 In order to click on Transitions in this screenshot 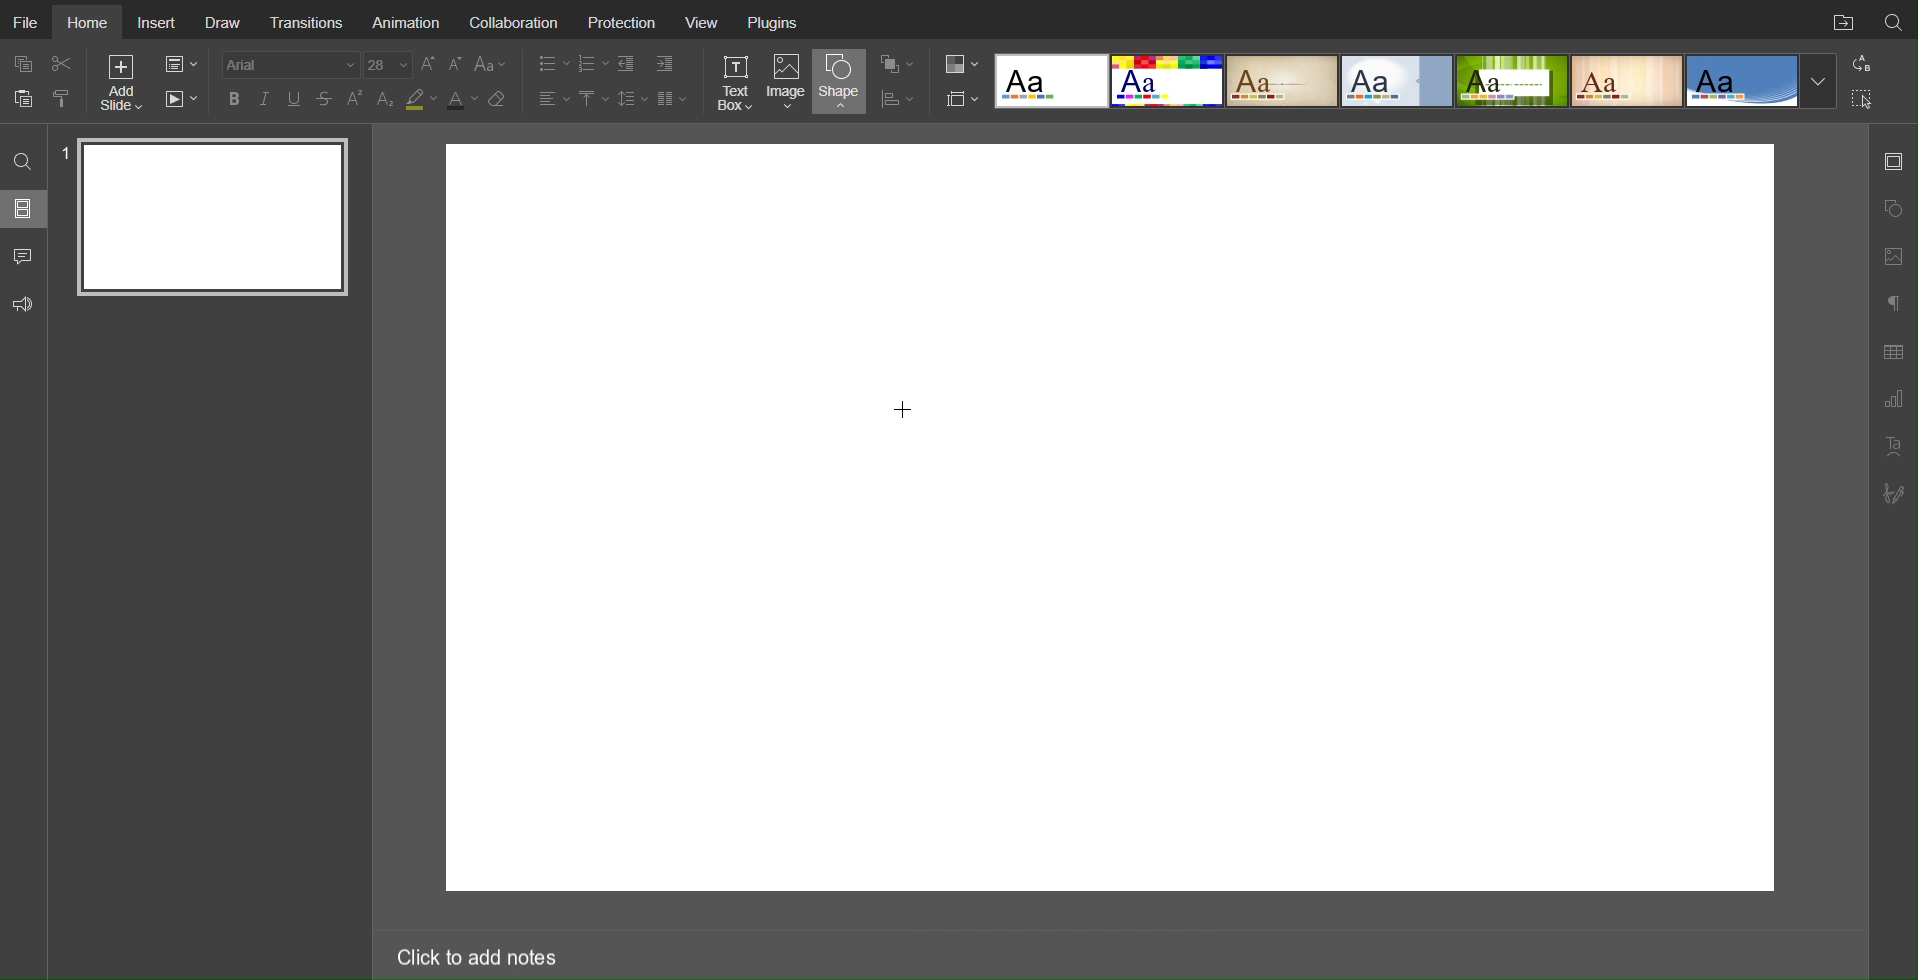, I will do `click(307, 20)`.